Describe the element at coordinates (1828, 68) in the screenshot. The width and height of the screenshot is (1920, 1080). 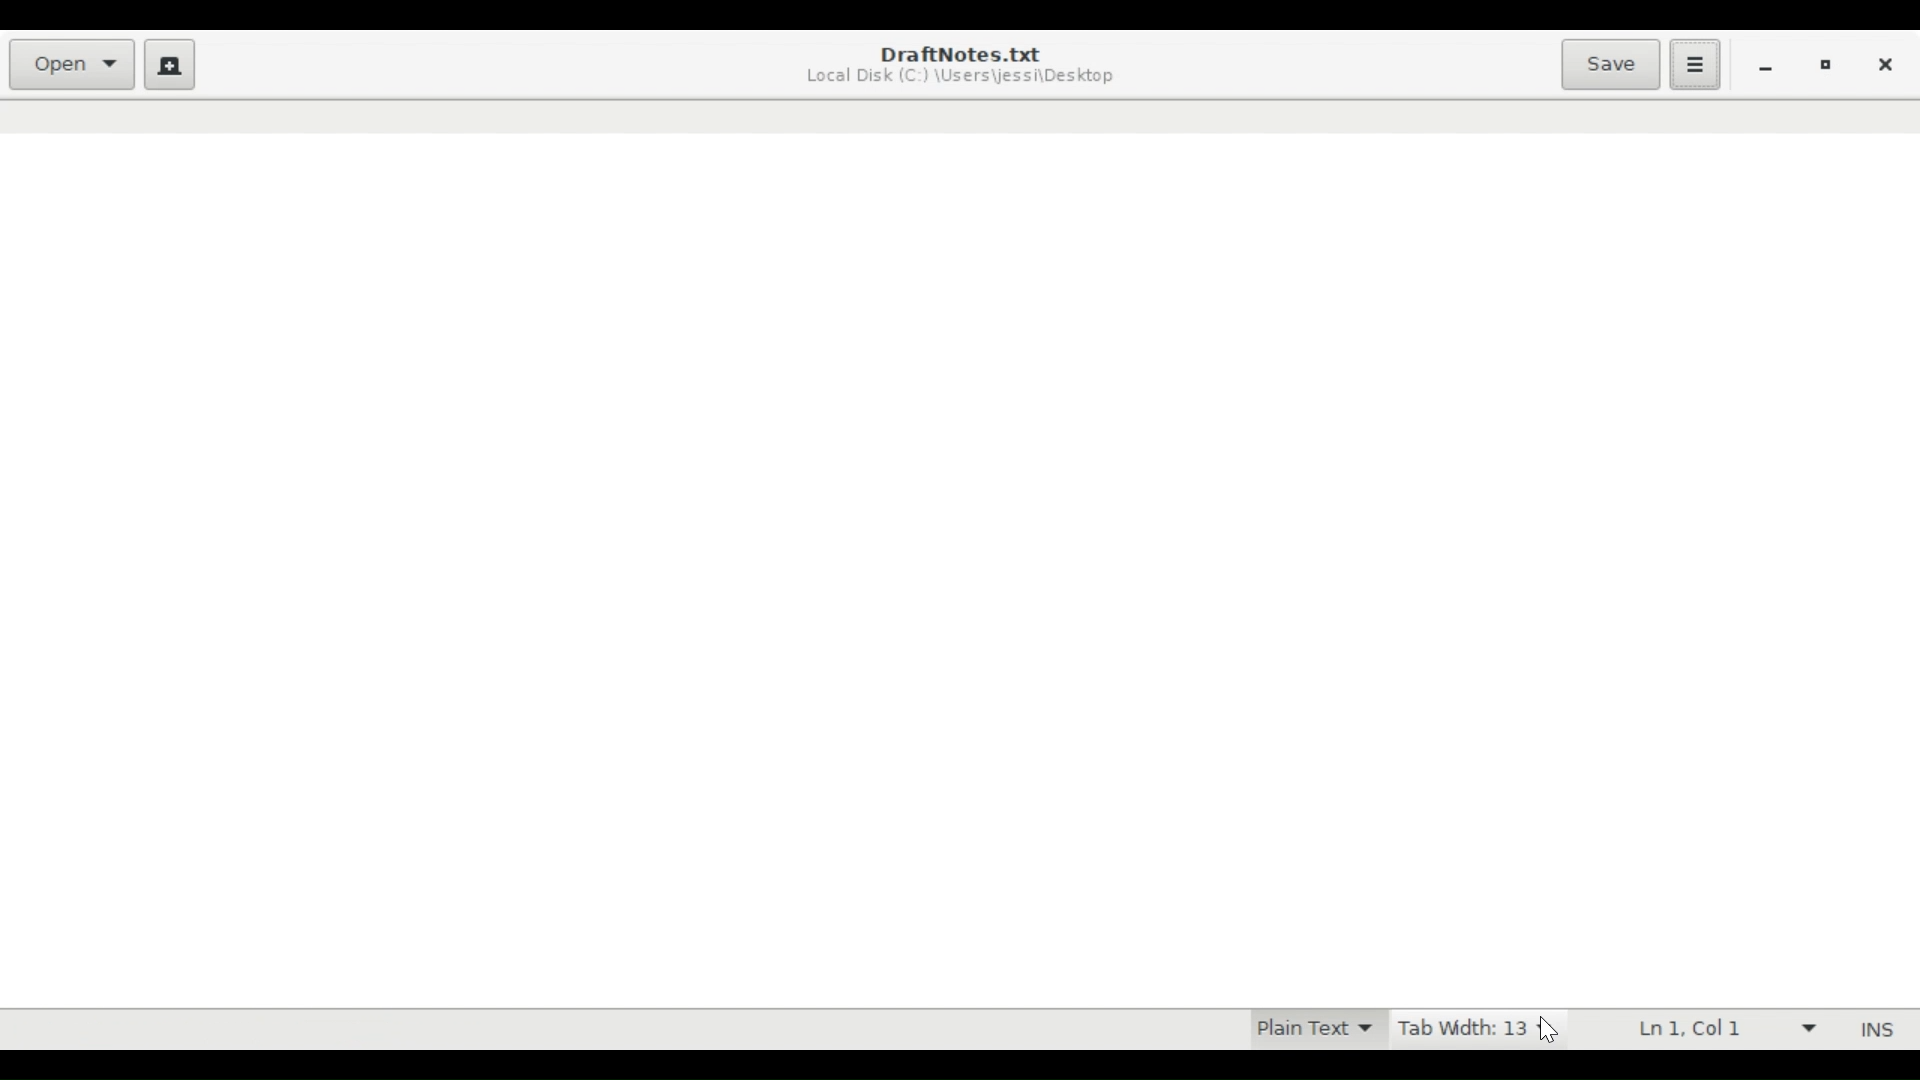
I see `Restore` at that location.